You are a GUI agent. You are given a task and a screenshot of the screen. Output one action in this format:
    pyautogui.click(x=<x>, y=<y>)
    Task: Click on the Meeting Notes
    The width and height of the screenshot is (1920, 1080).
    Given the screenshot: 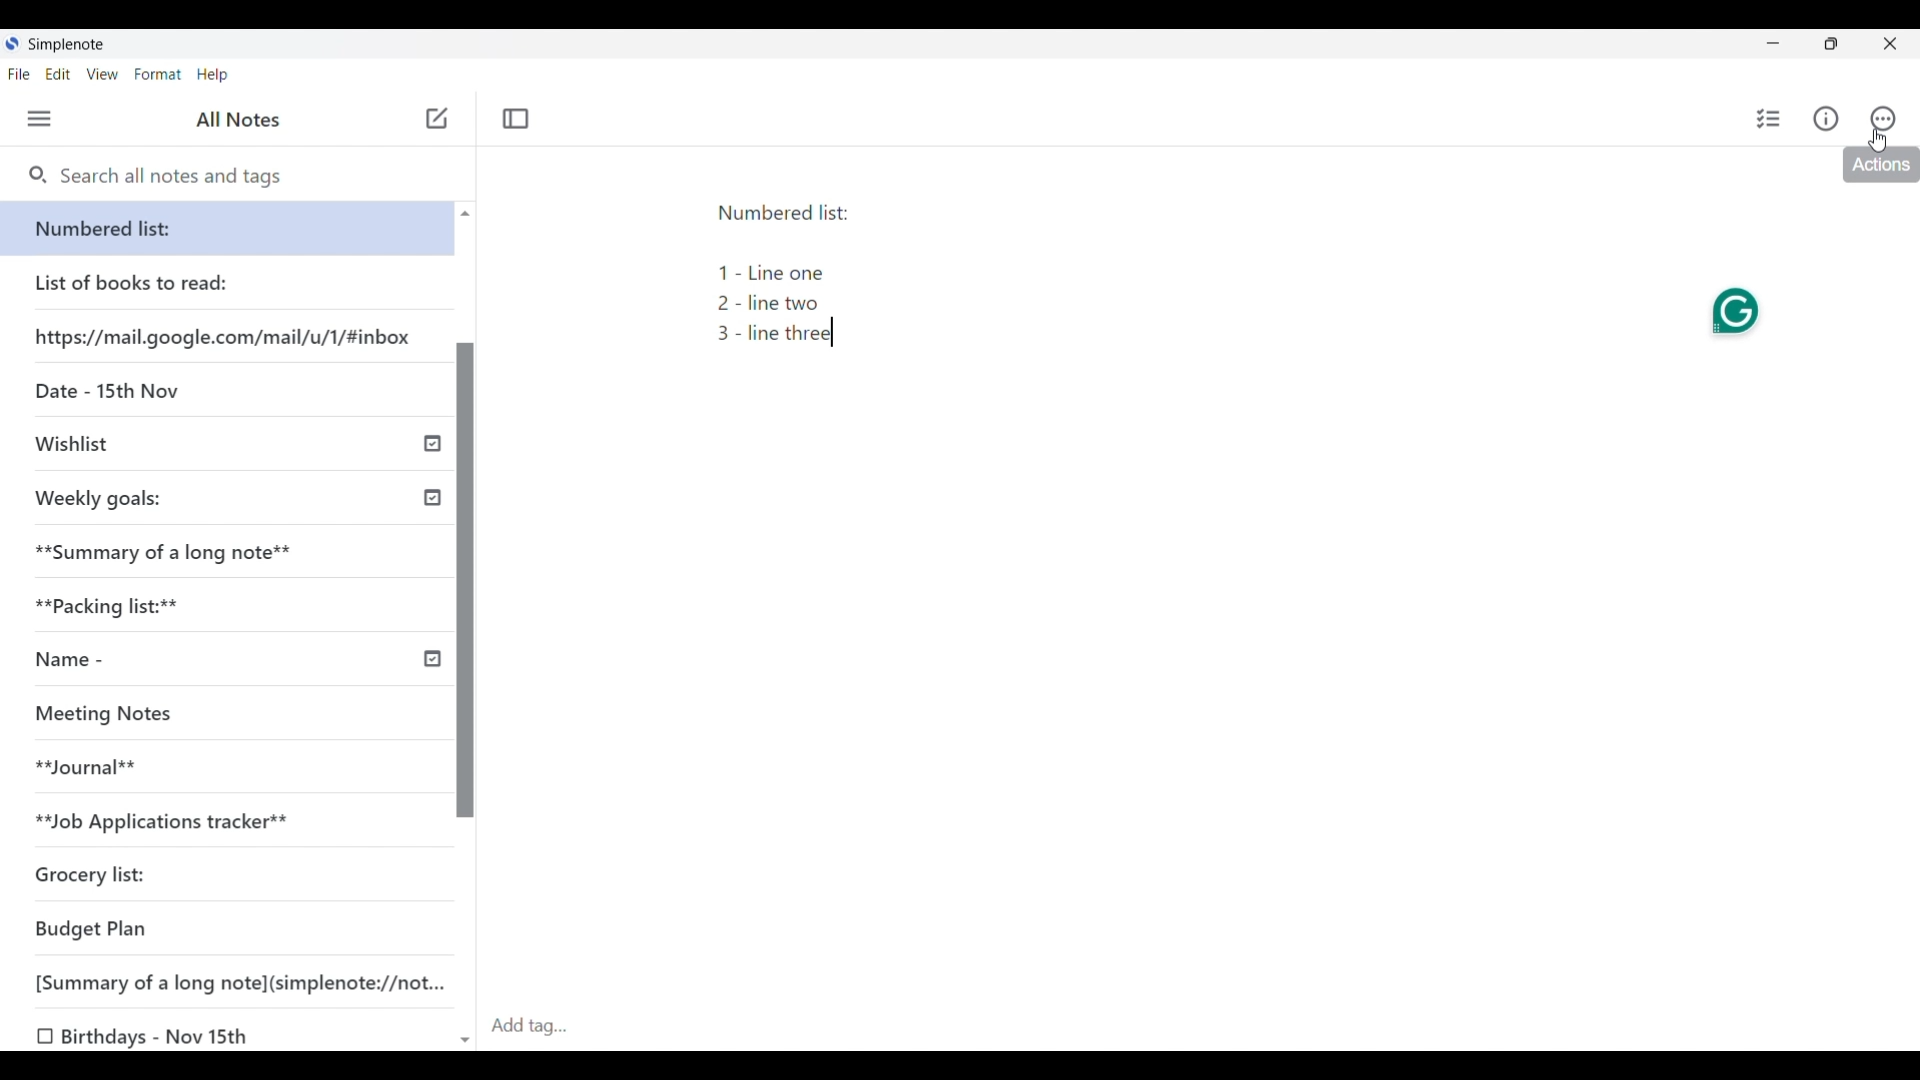 What is the action you would take?
    pyautogui.click(x=128, y=718)
    